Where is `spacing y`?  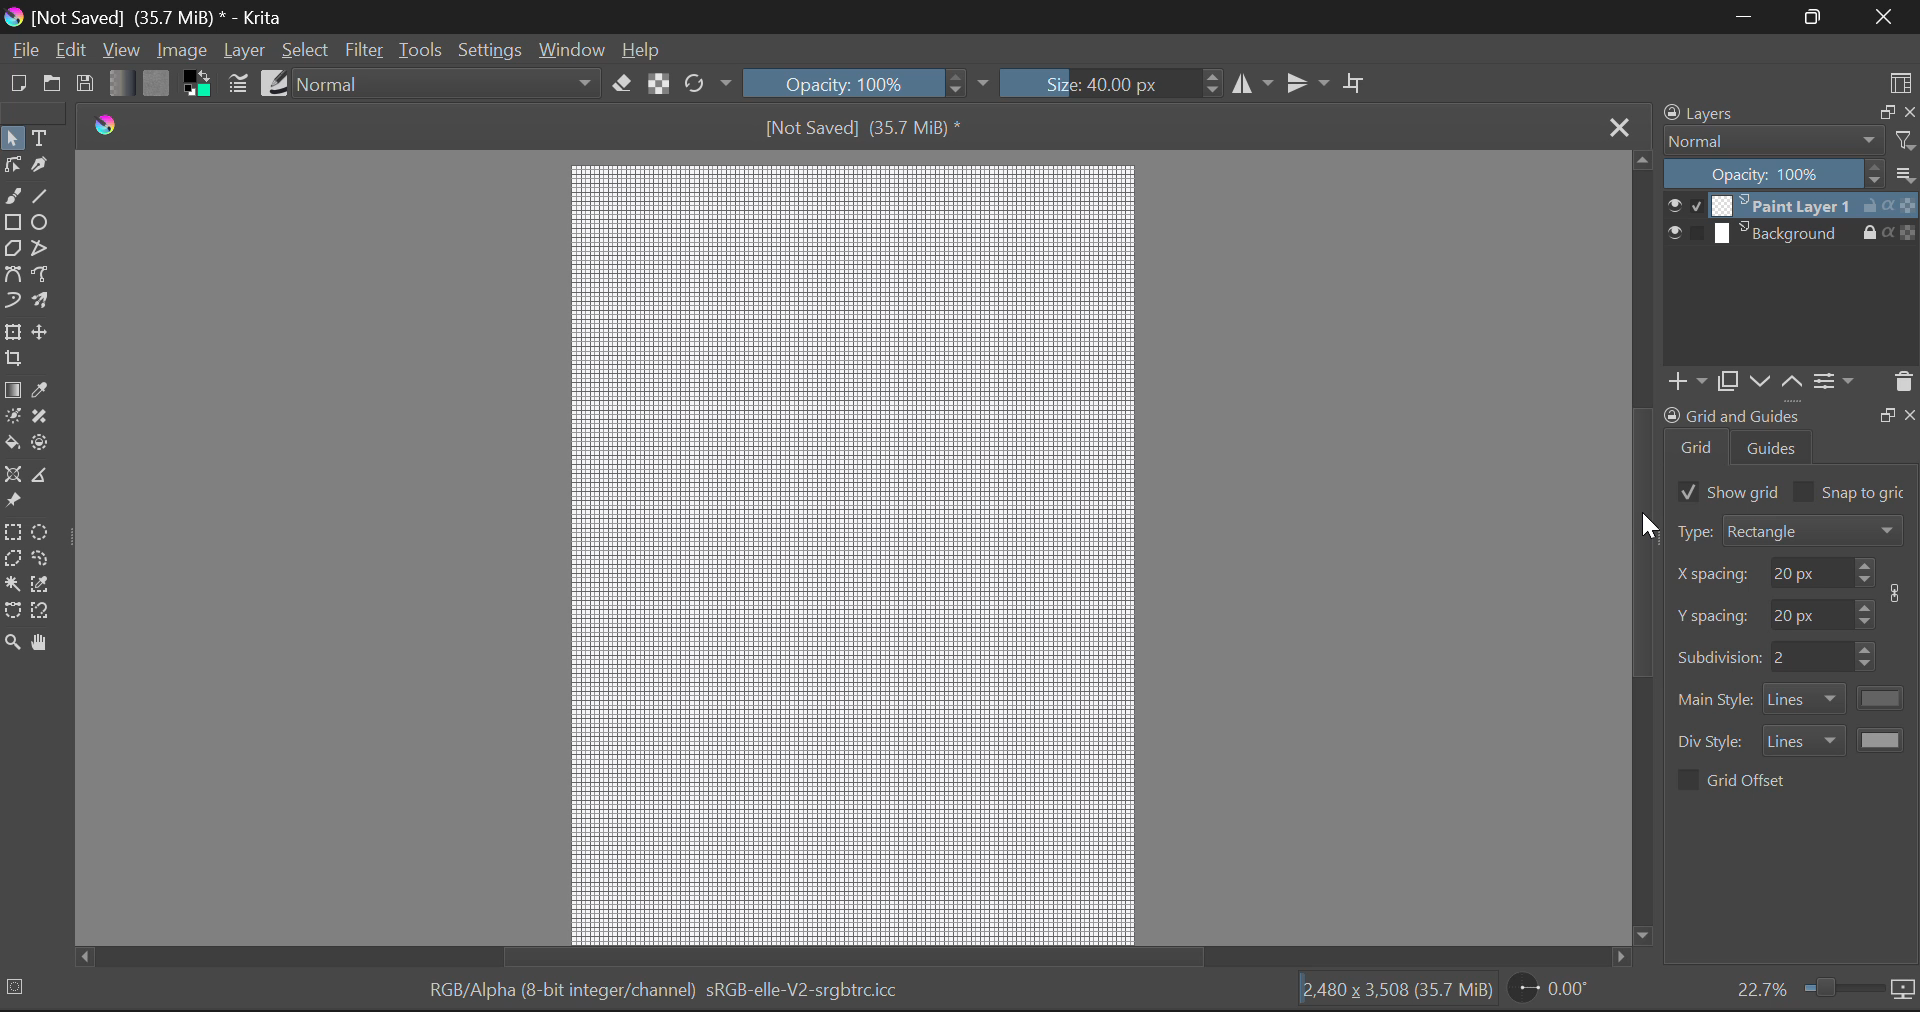
spacing y is located at coordinates (1810, 612).